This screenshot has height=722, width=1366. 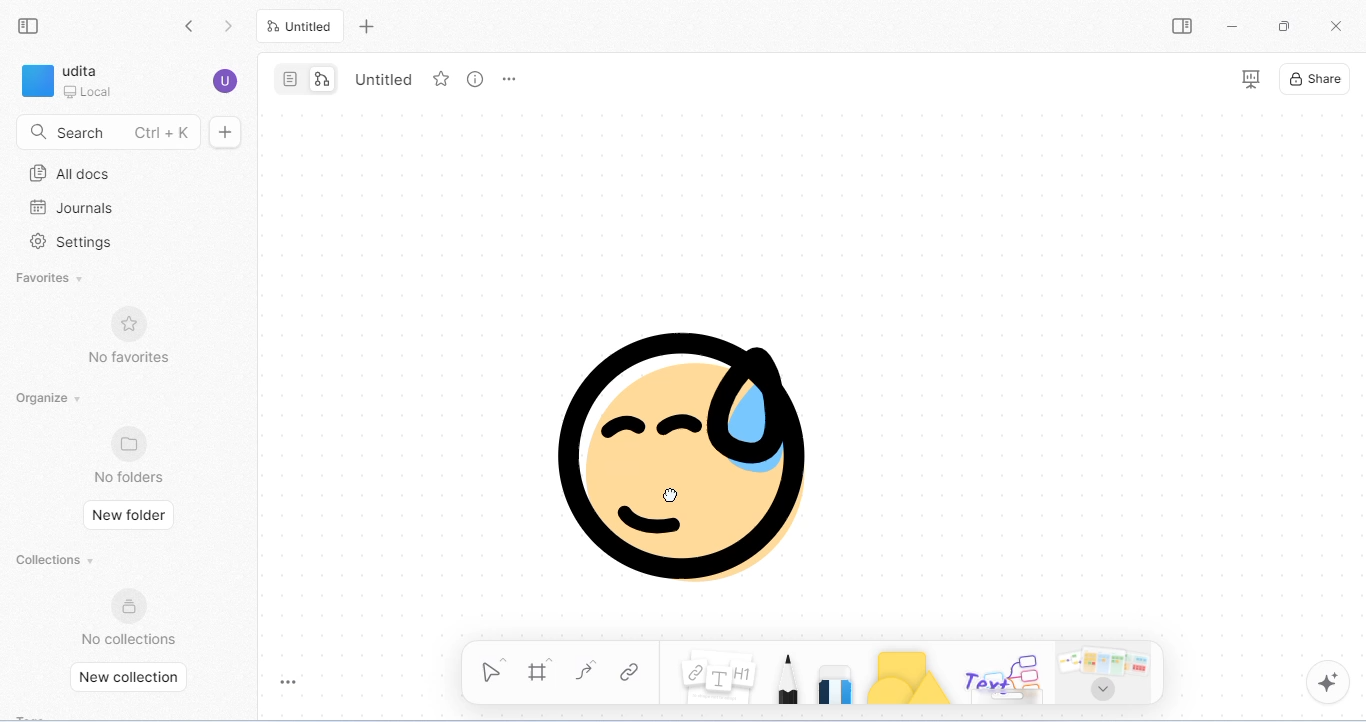 What do you see at coordinates (837, 682) in the screenshot?
I see `eraser` at bounding box center [837, 682].